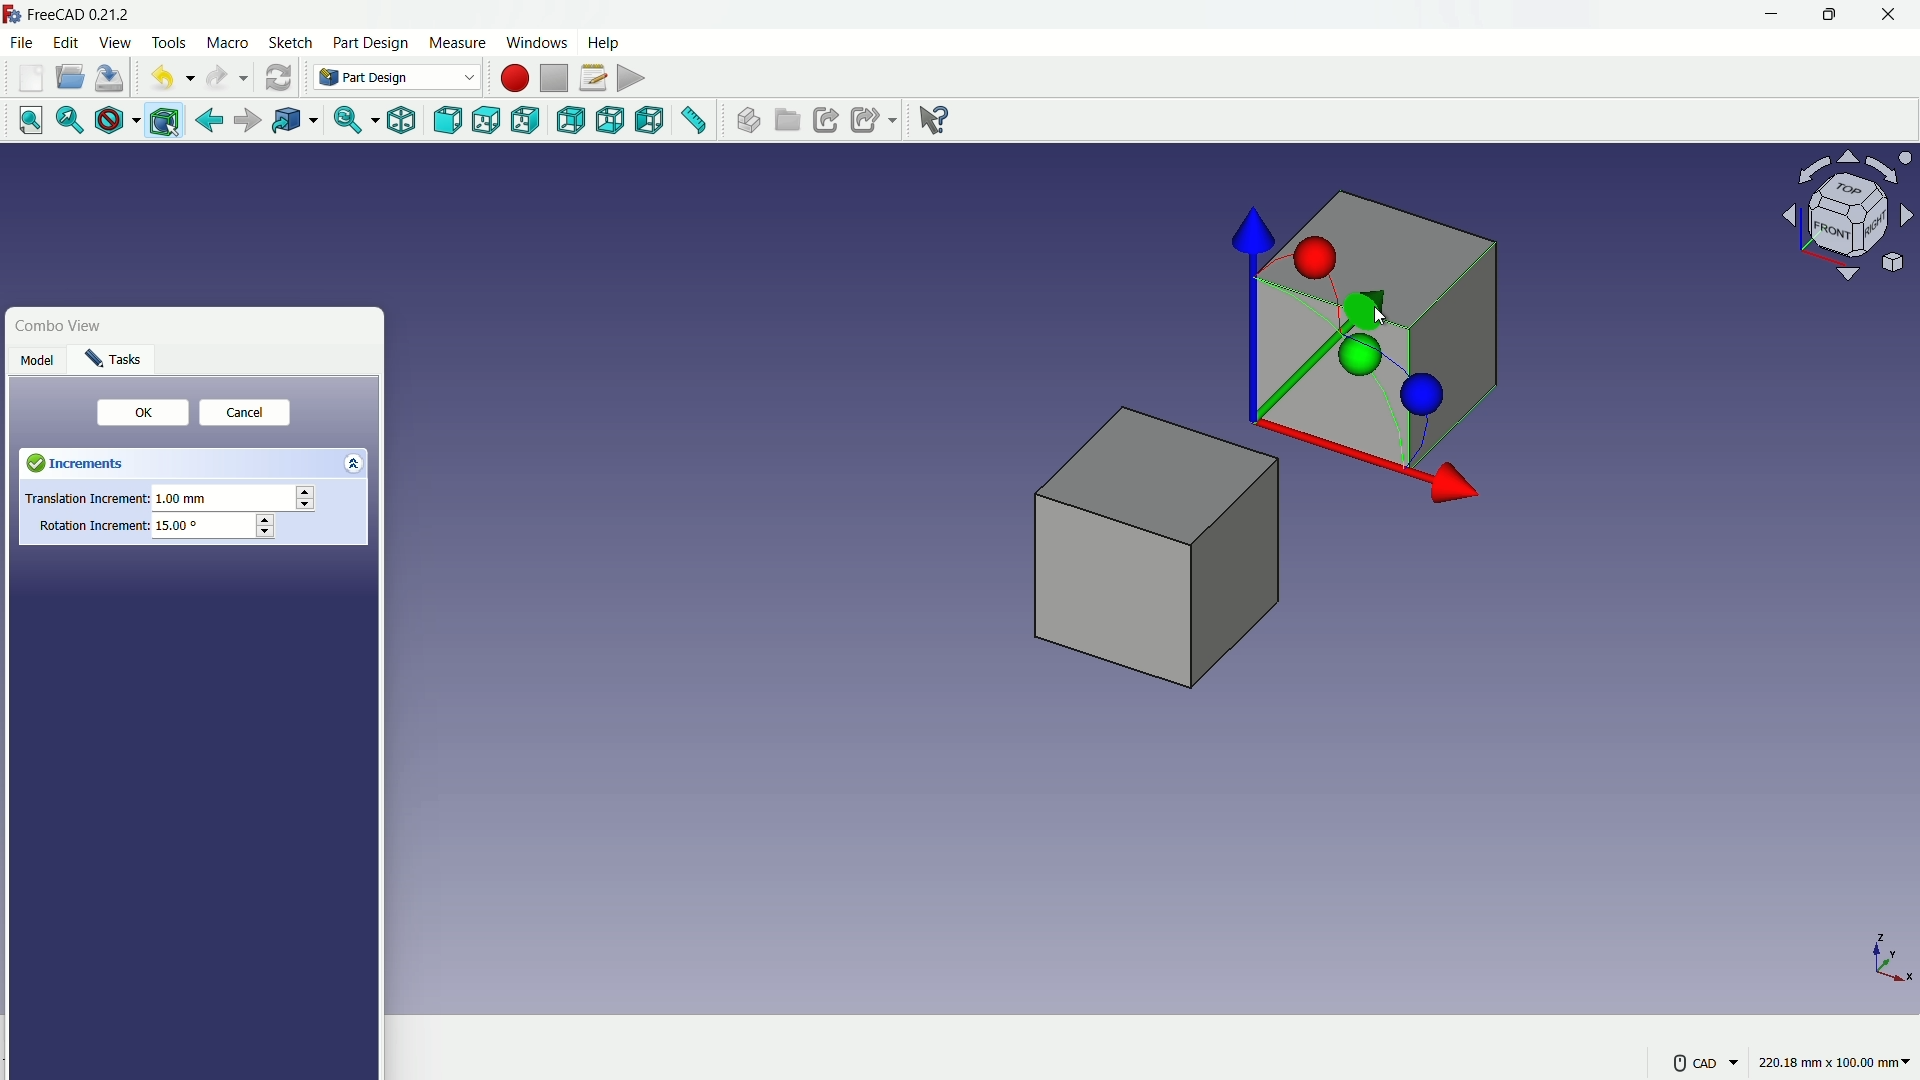  I want to click on Combo View, so click(73, 325).